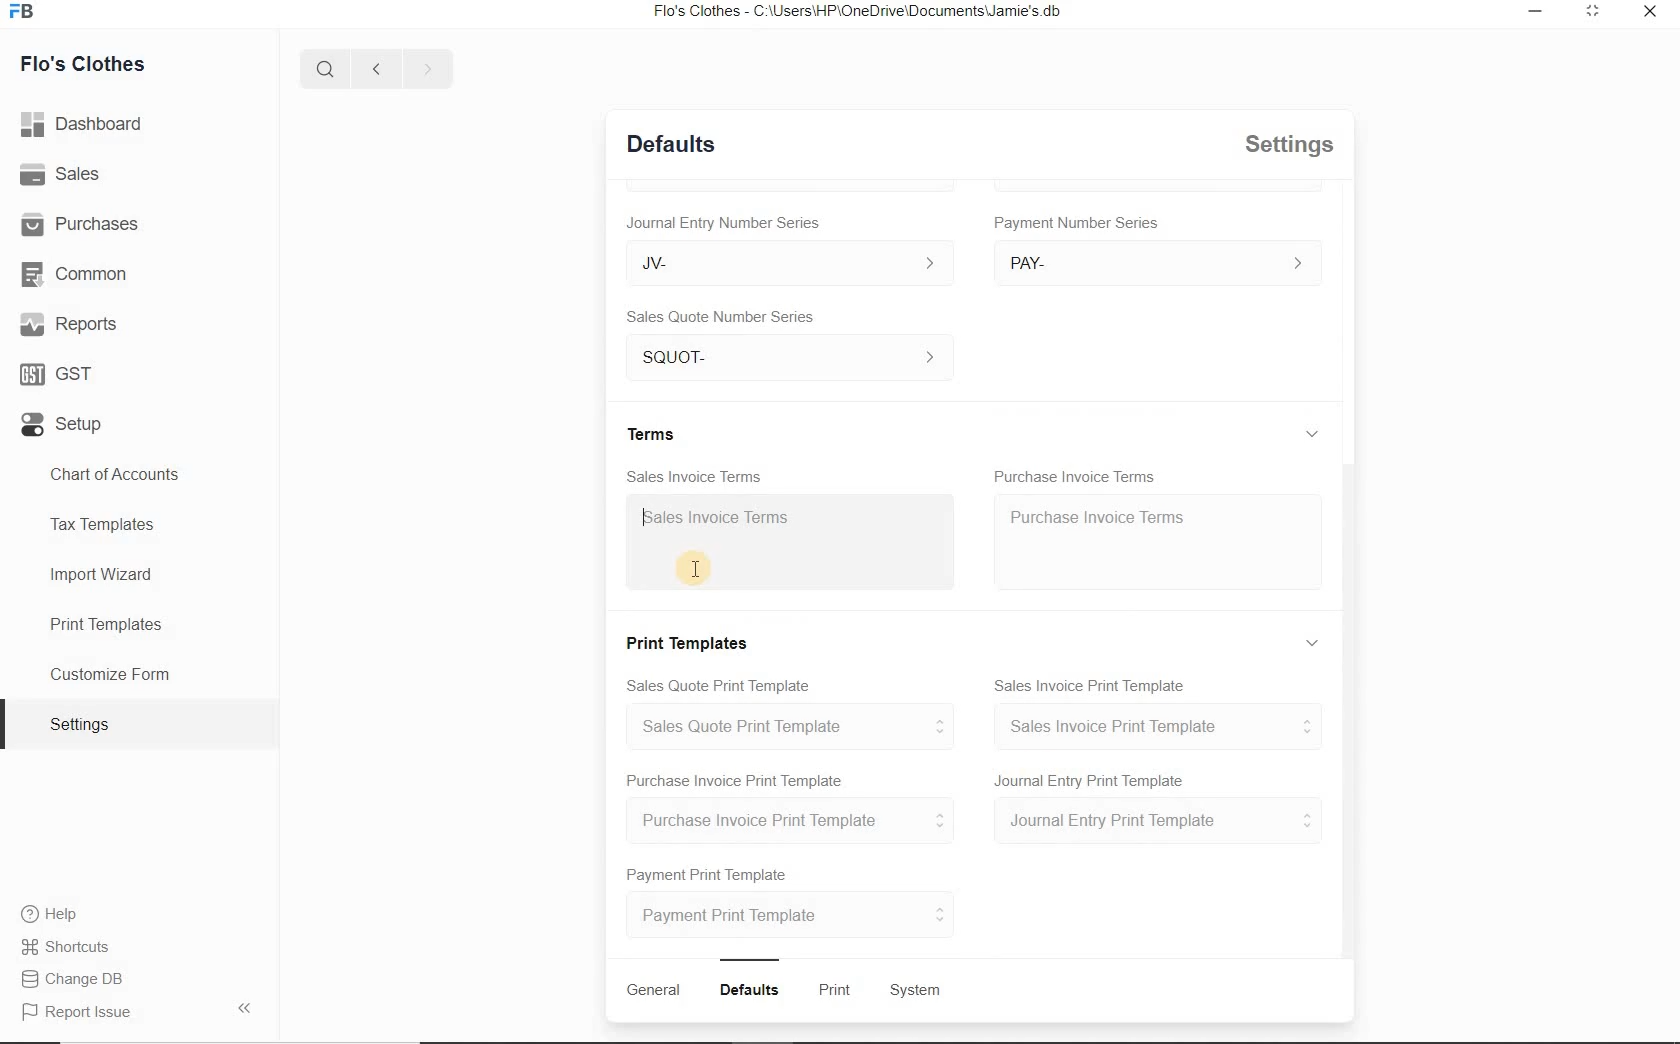  I want to click on Sales Invoice Print Template, so click(1090, 685).